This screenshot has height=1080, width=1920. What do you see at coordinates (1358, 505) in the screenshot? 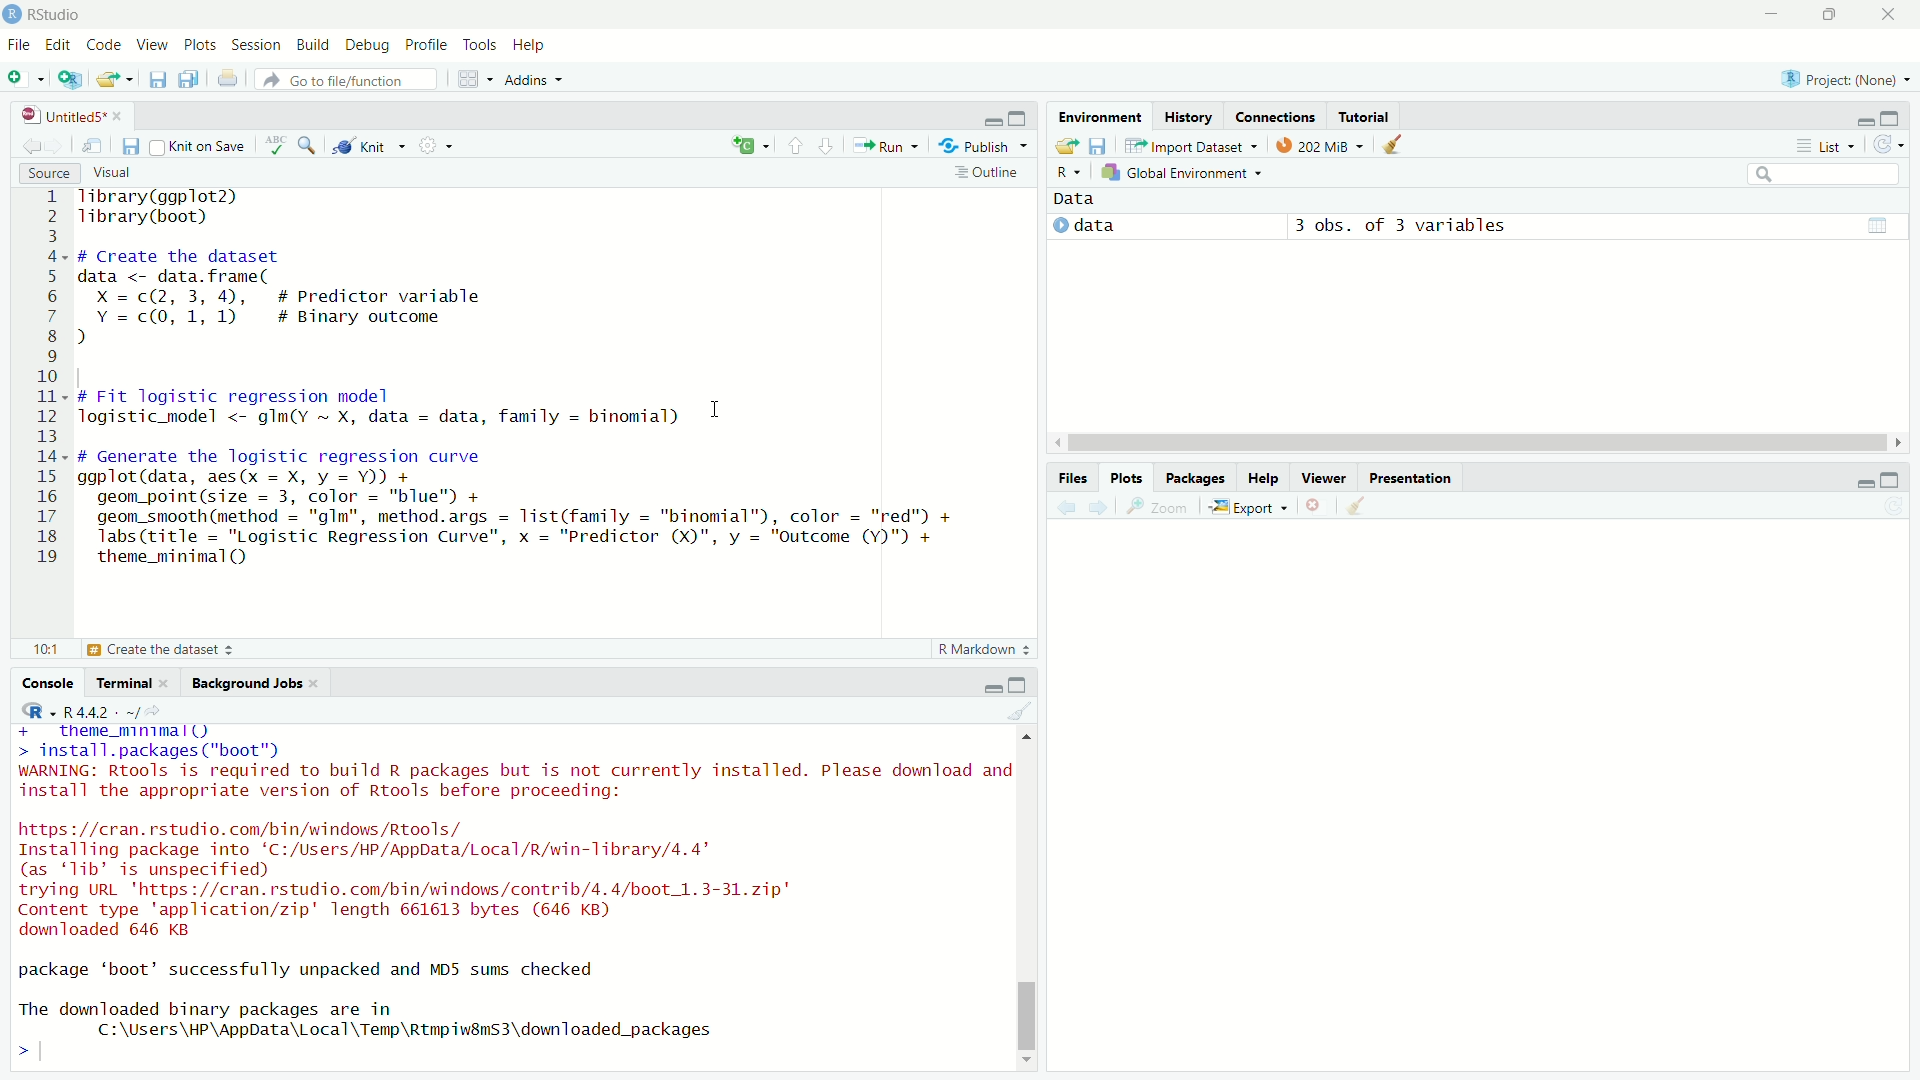
I see `Clear all plots` at bounding box center [1358, 505].